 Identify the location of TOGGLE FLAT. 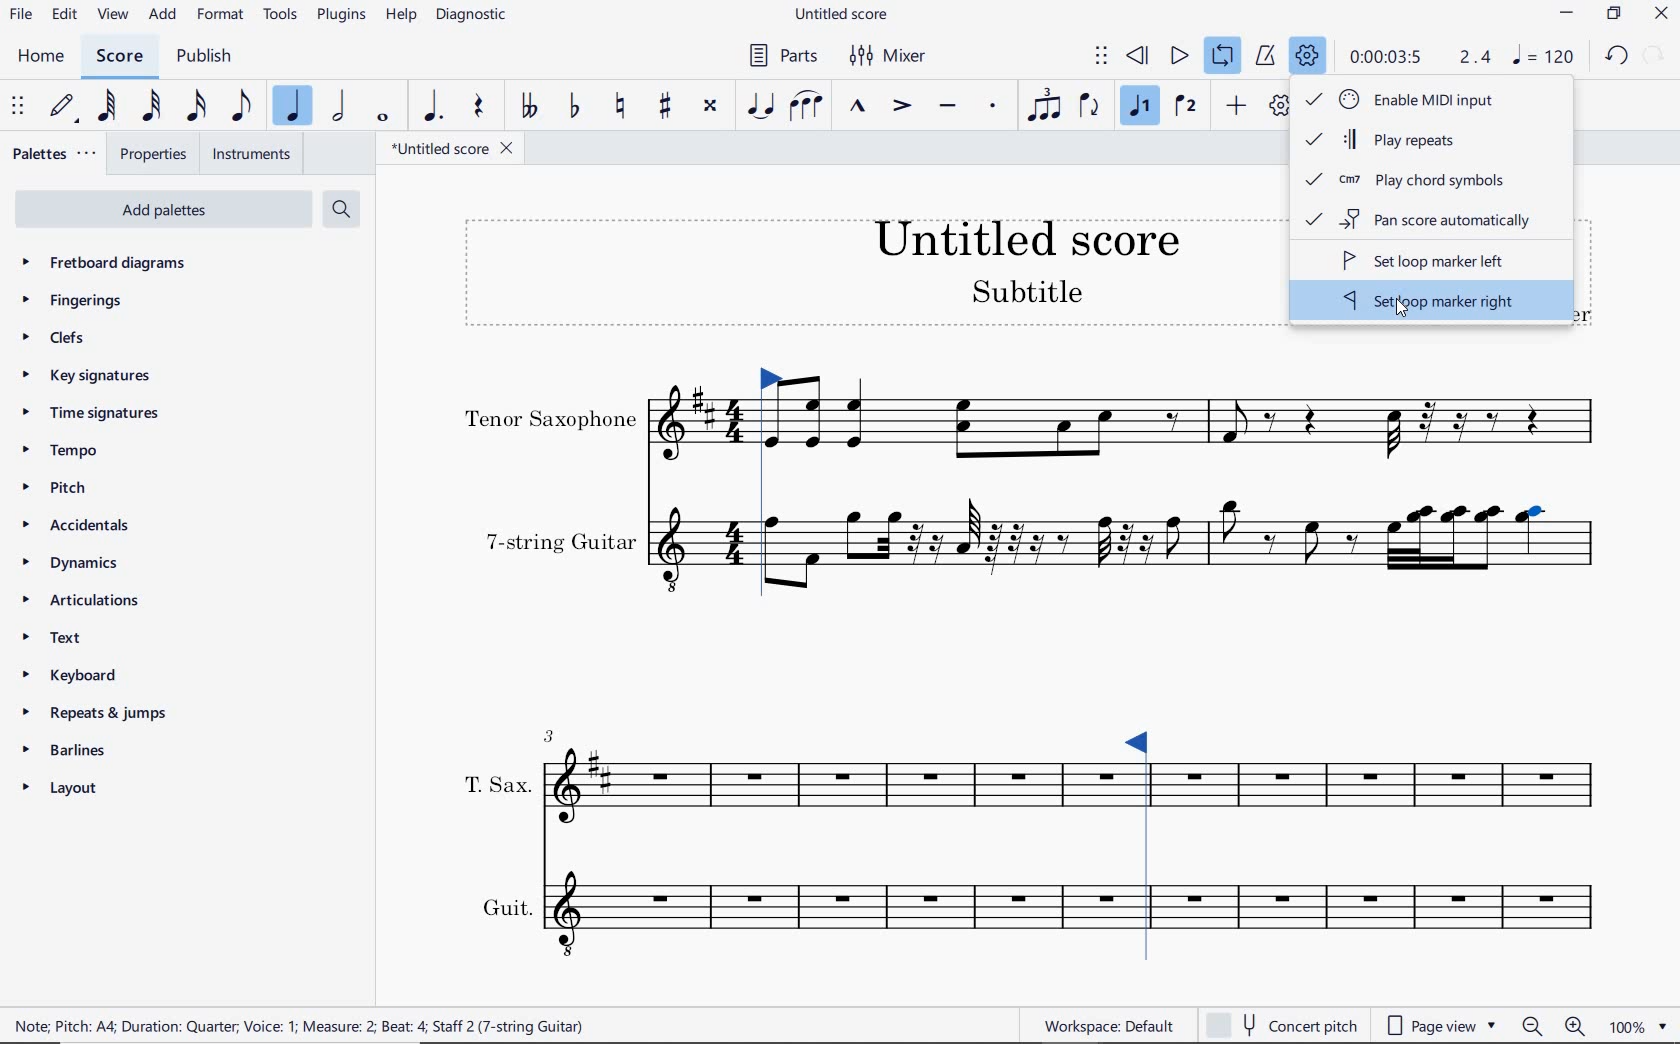
(571, 107).